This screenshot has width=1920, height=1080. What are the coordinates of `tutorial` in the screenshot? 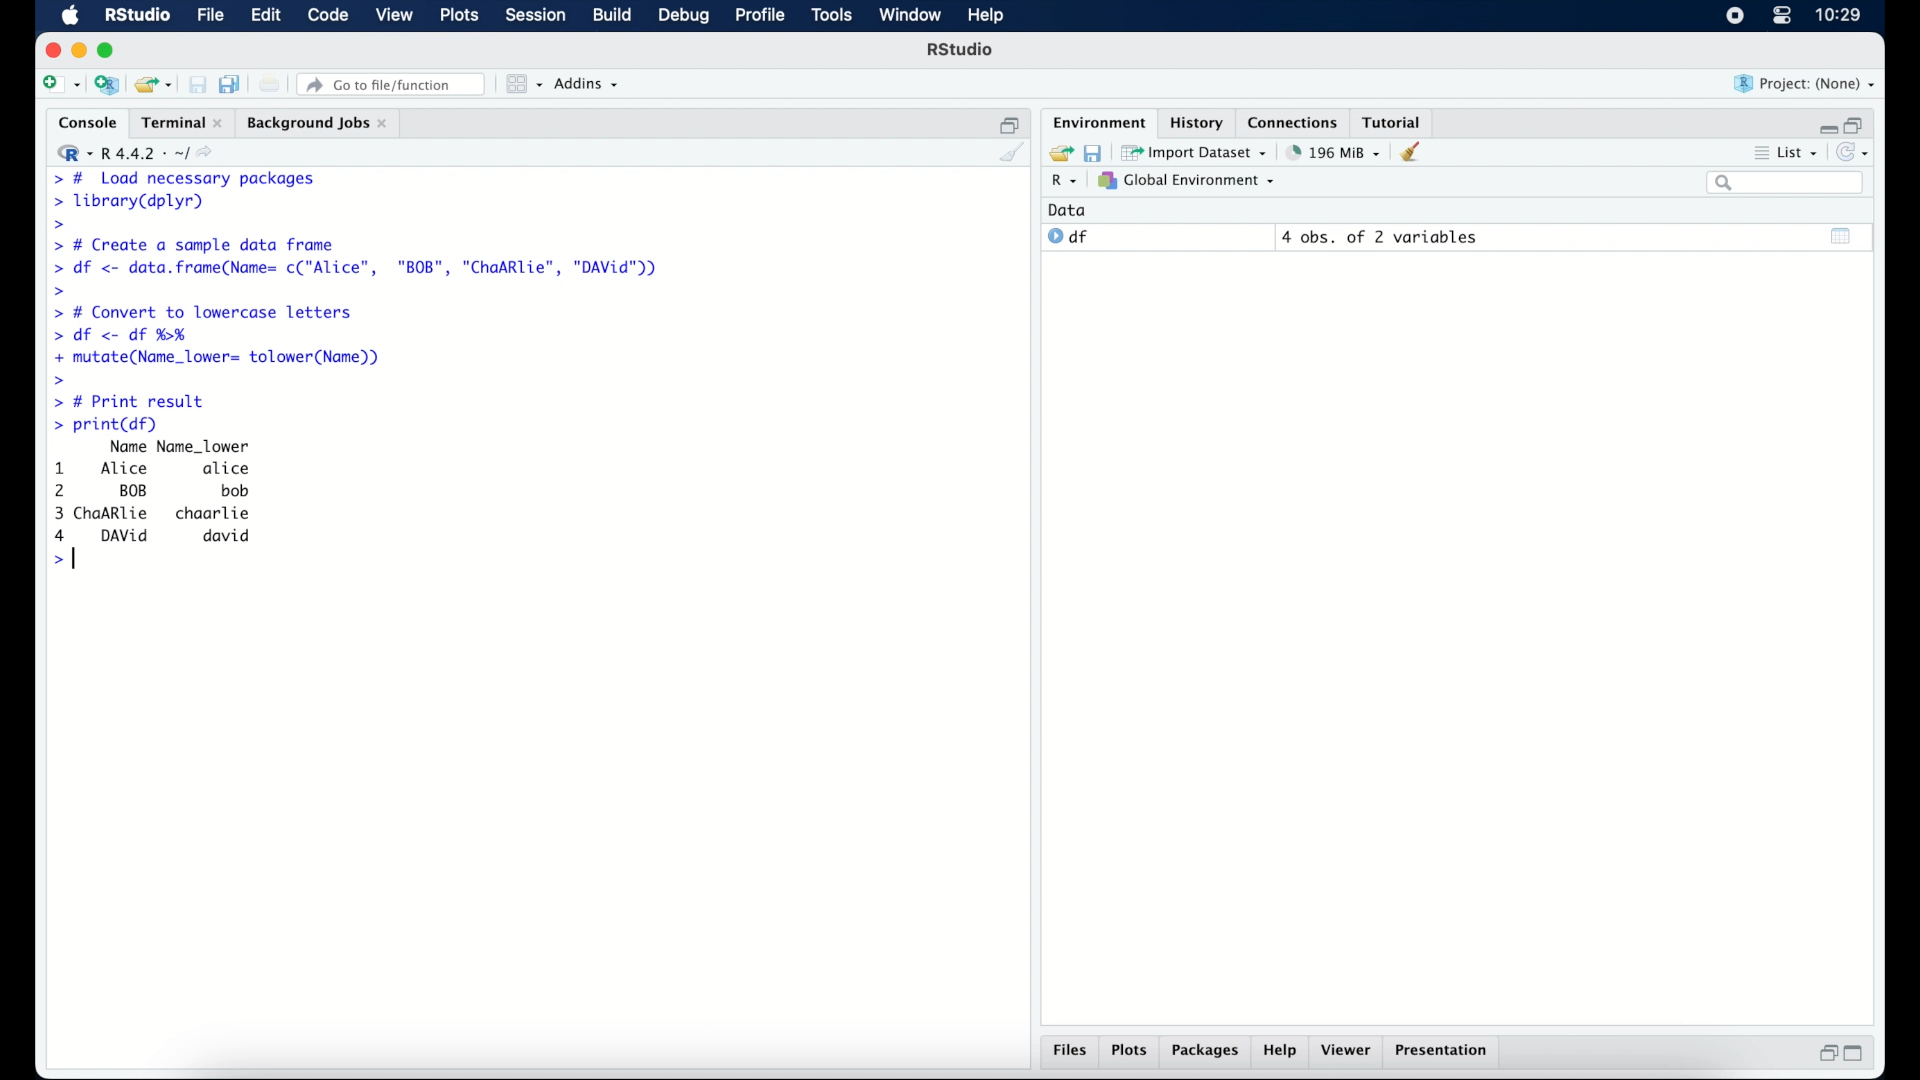 It's located at (1396, 121).